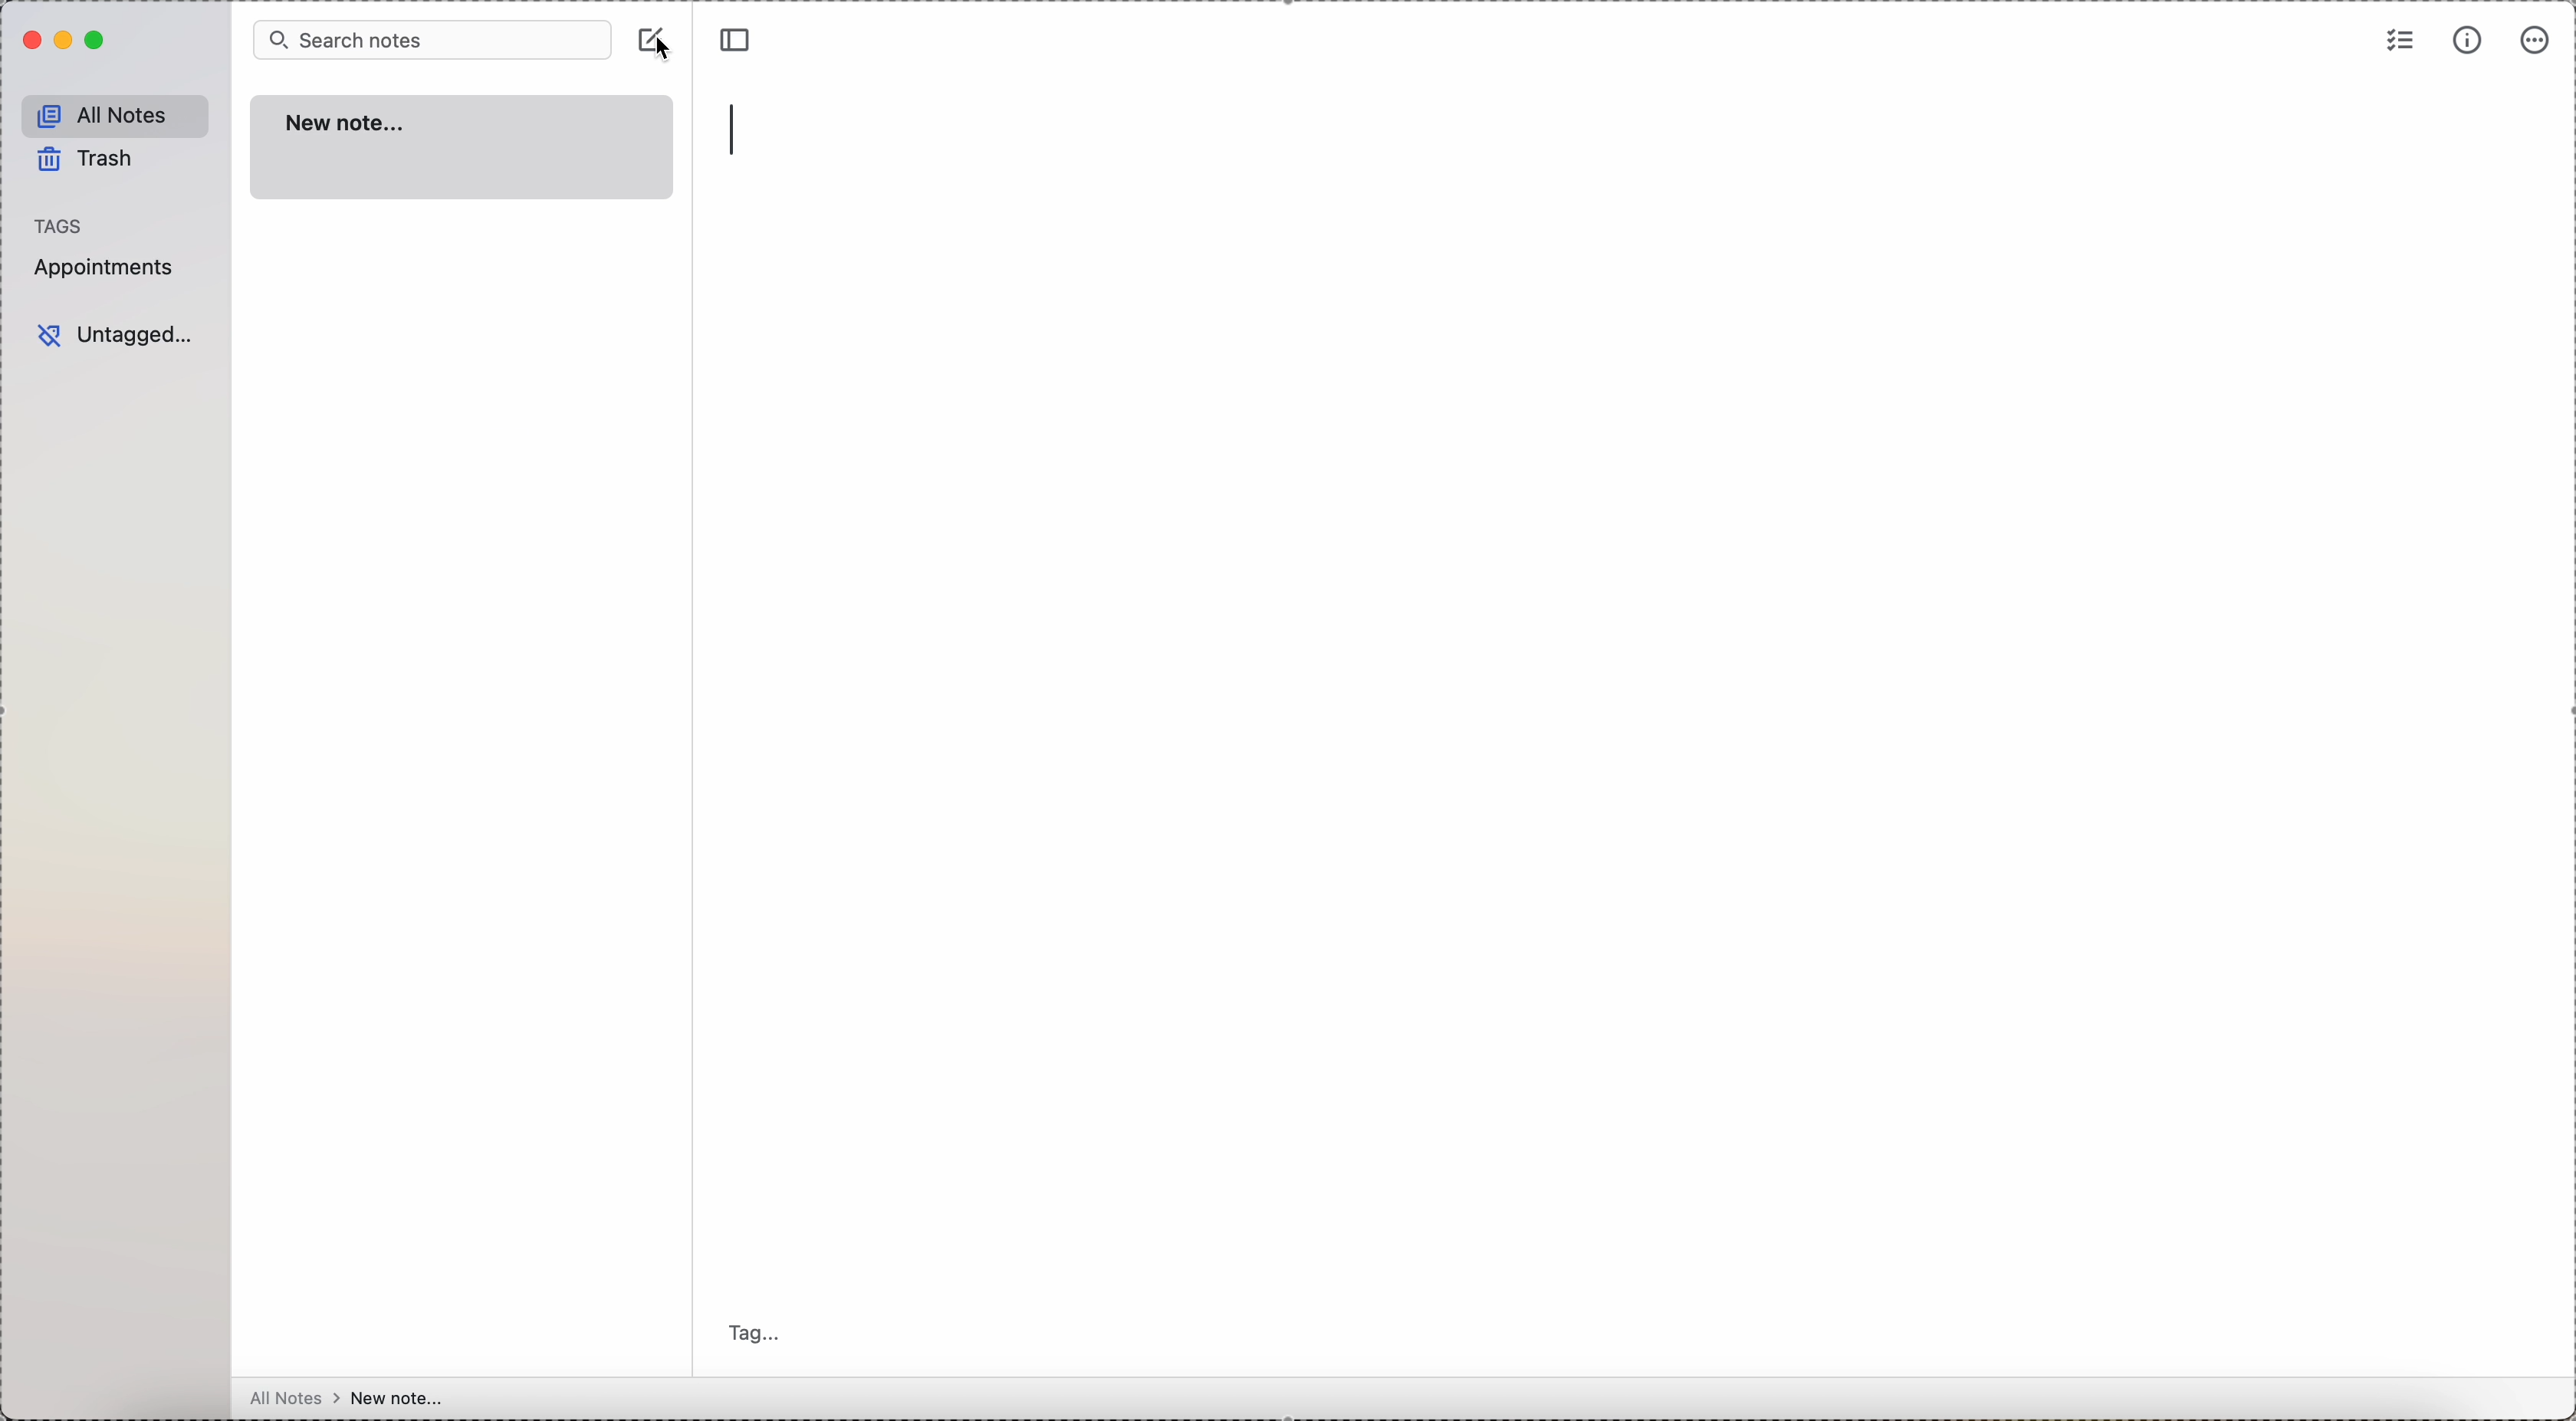 This screenshot has width=2576, height=1421. Describe the element at coordinates (430, 41) in the screenshot. I see `search bar` at that location.